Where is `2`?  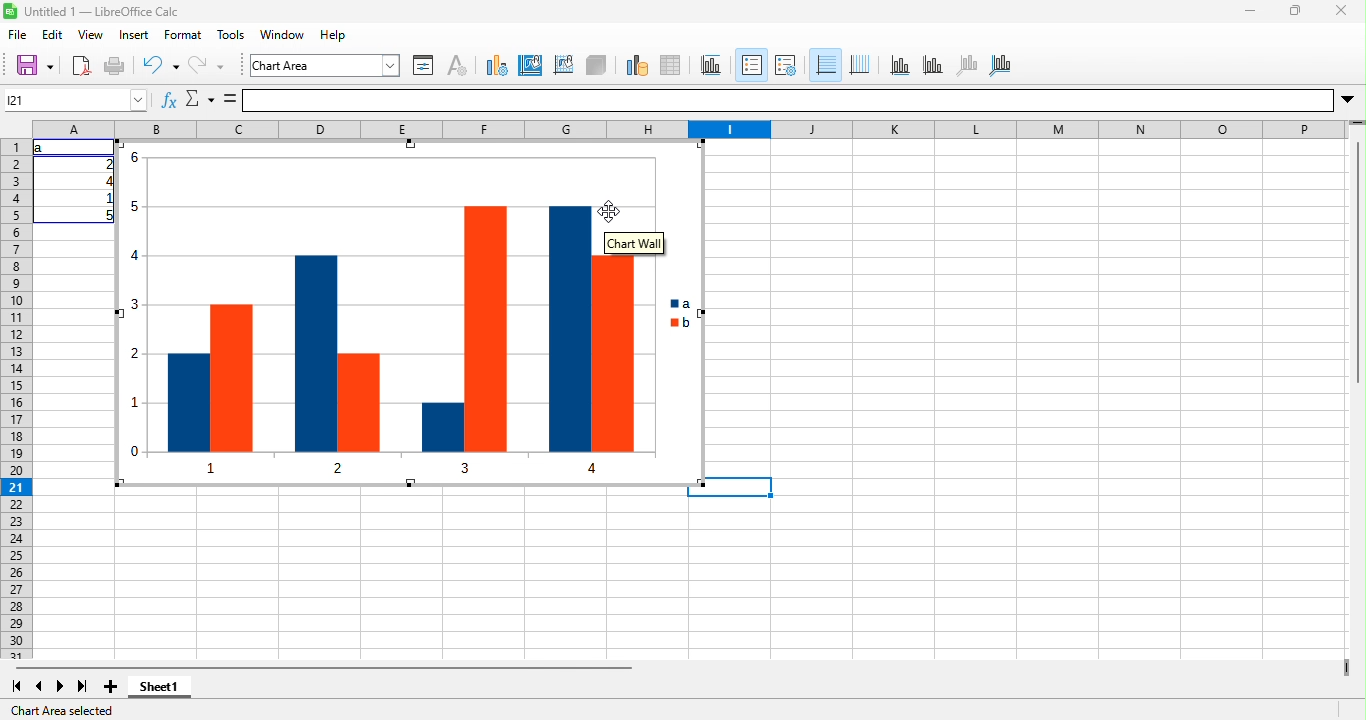 2 is located at coordinates (106, 164).